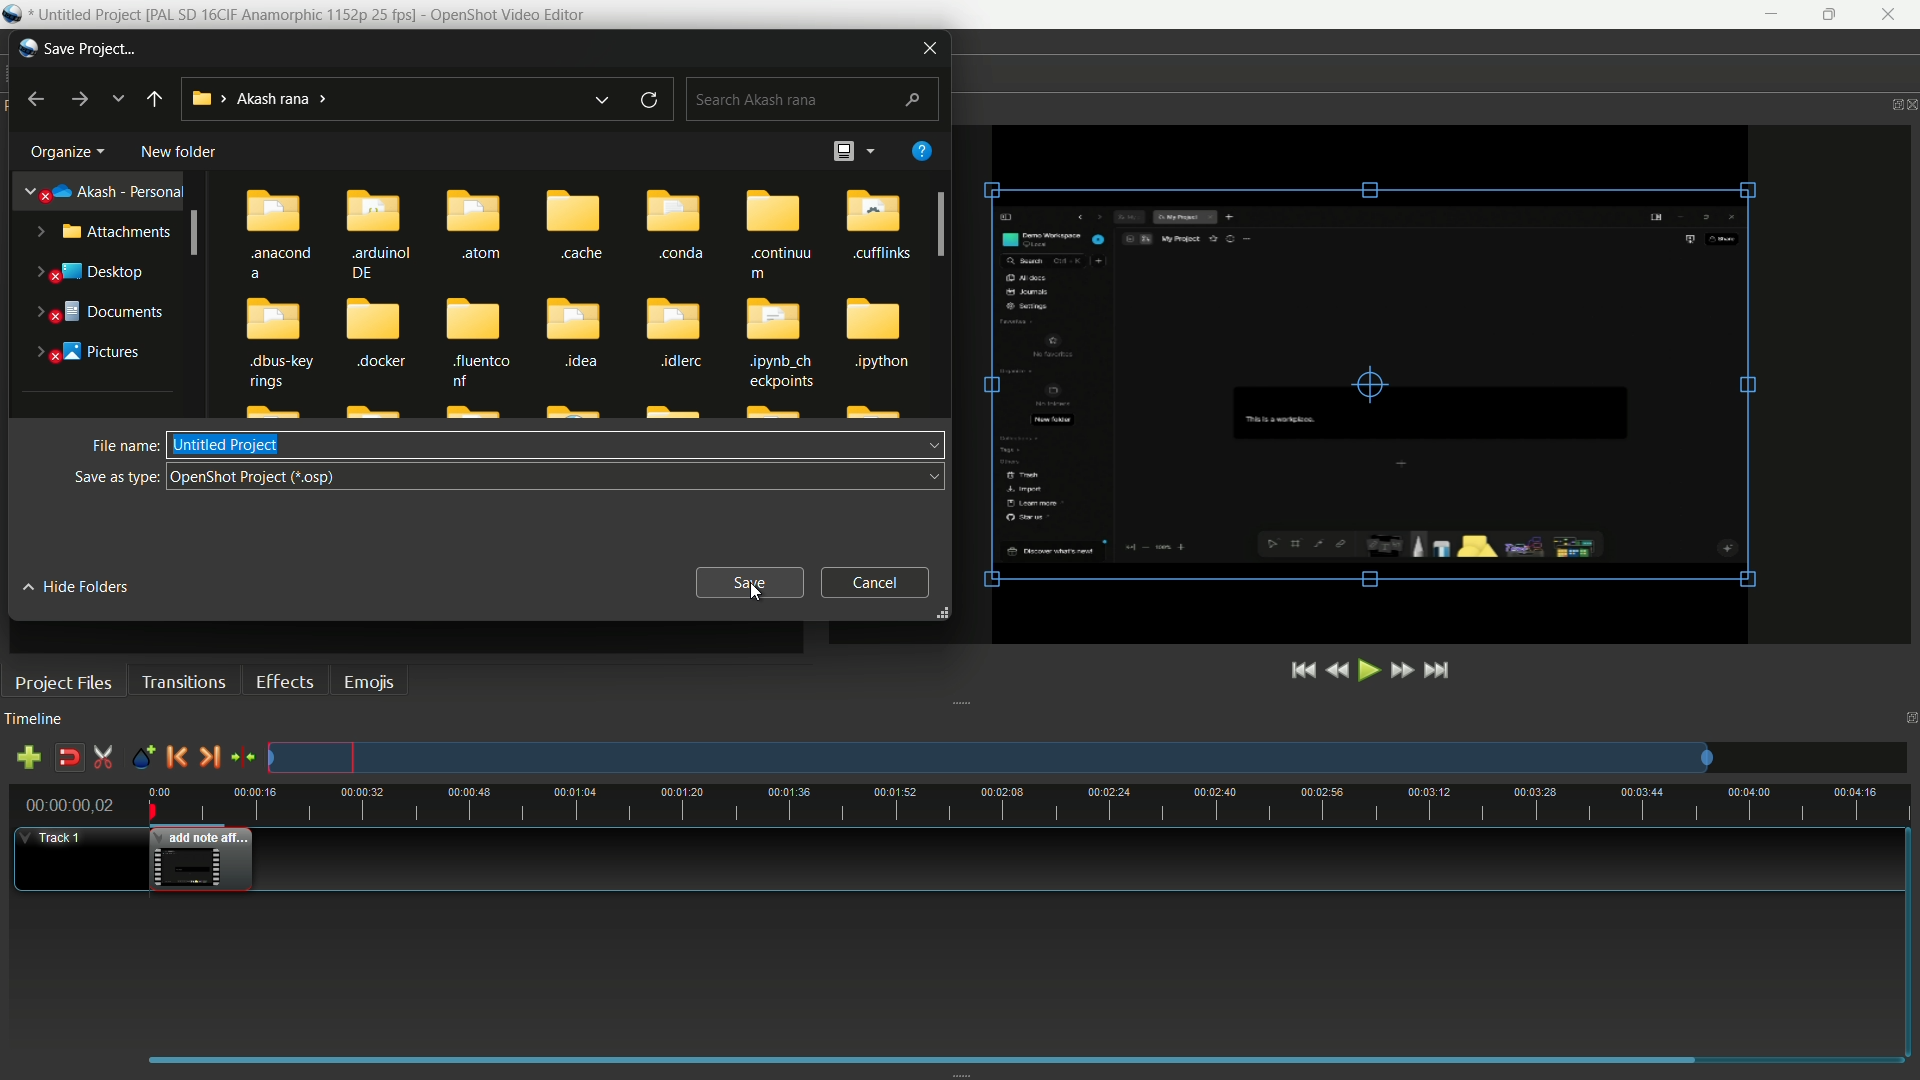 The width and height of the screenshot is (1920, 1080). Describe the element at coordinates (105, 233) in the screenshot. I see `attachments` at that location.